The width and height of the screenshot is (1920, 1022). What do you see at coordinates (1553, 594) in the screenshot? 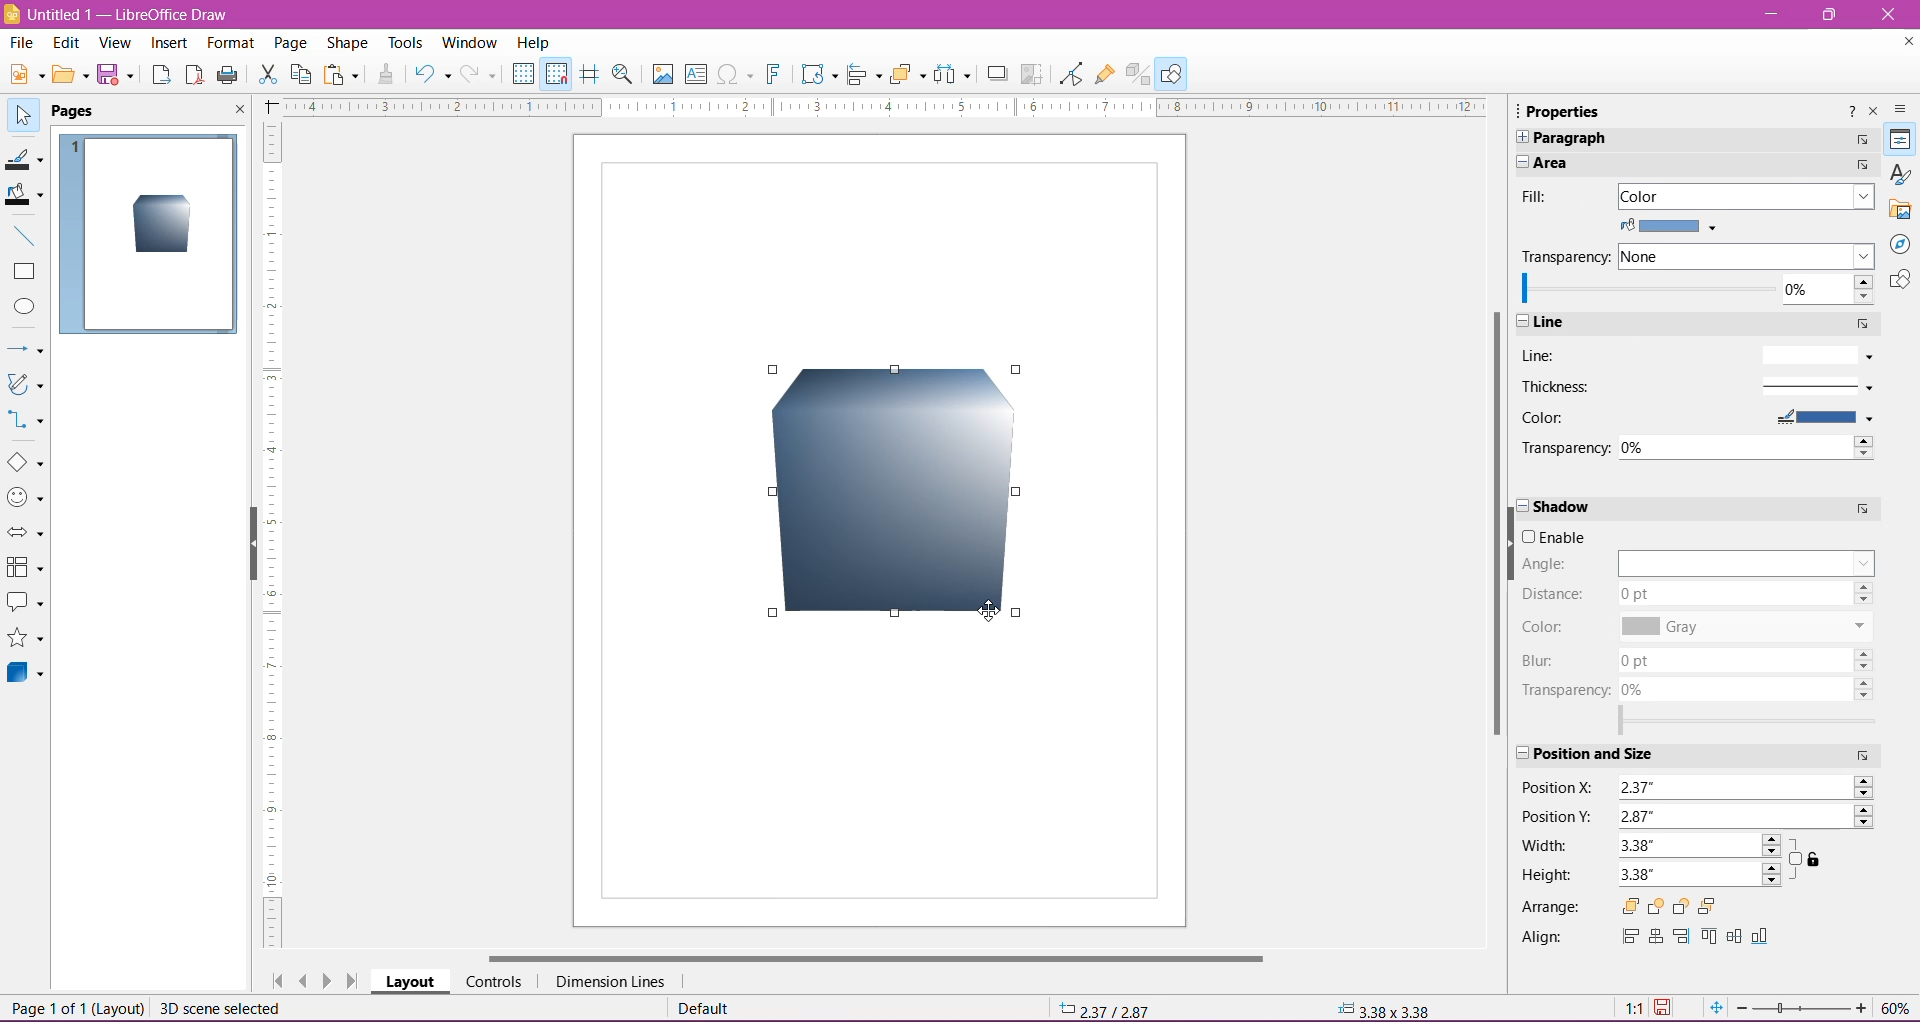
I see `Distance` at bounding box center [1553, 594].